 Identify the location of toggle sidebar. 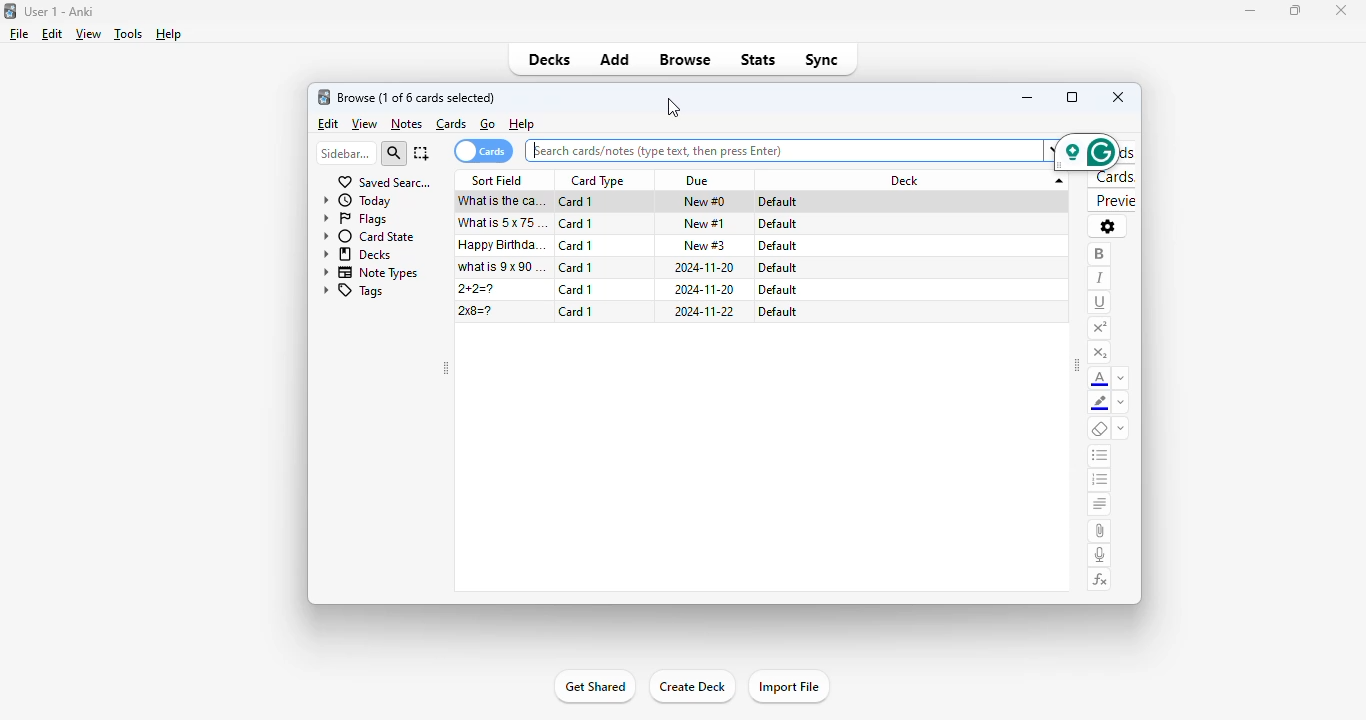
(447, 368).